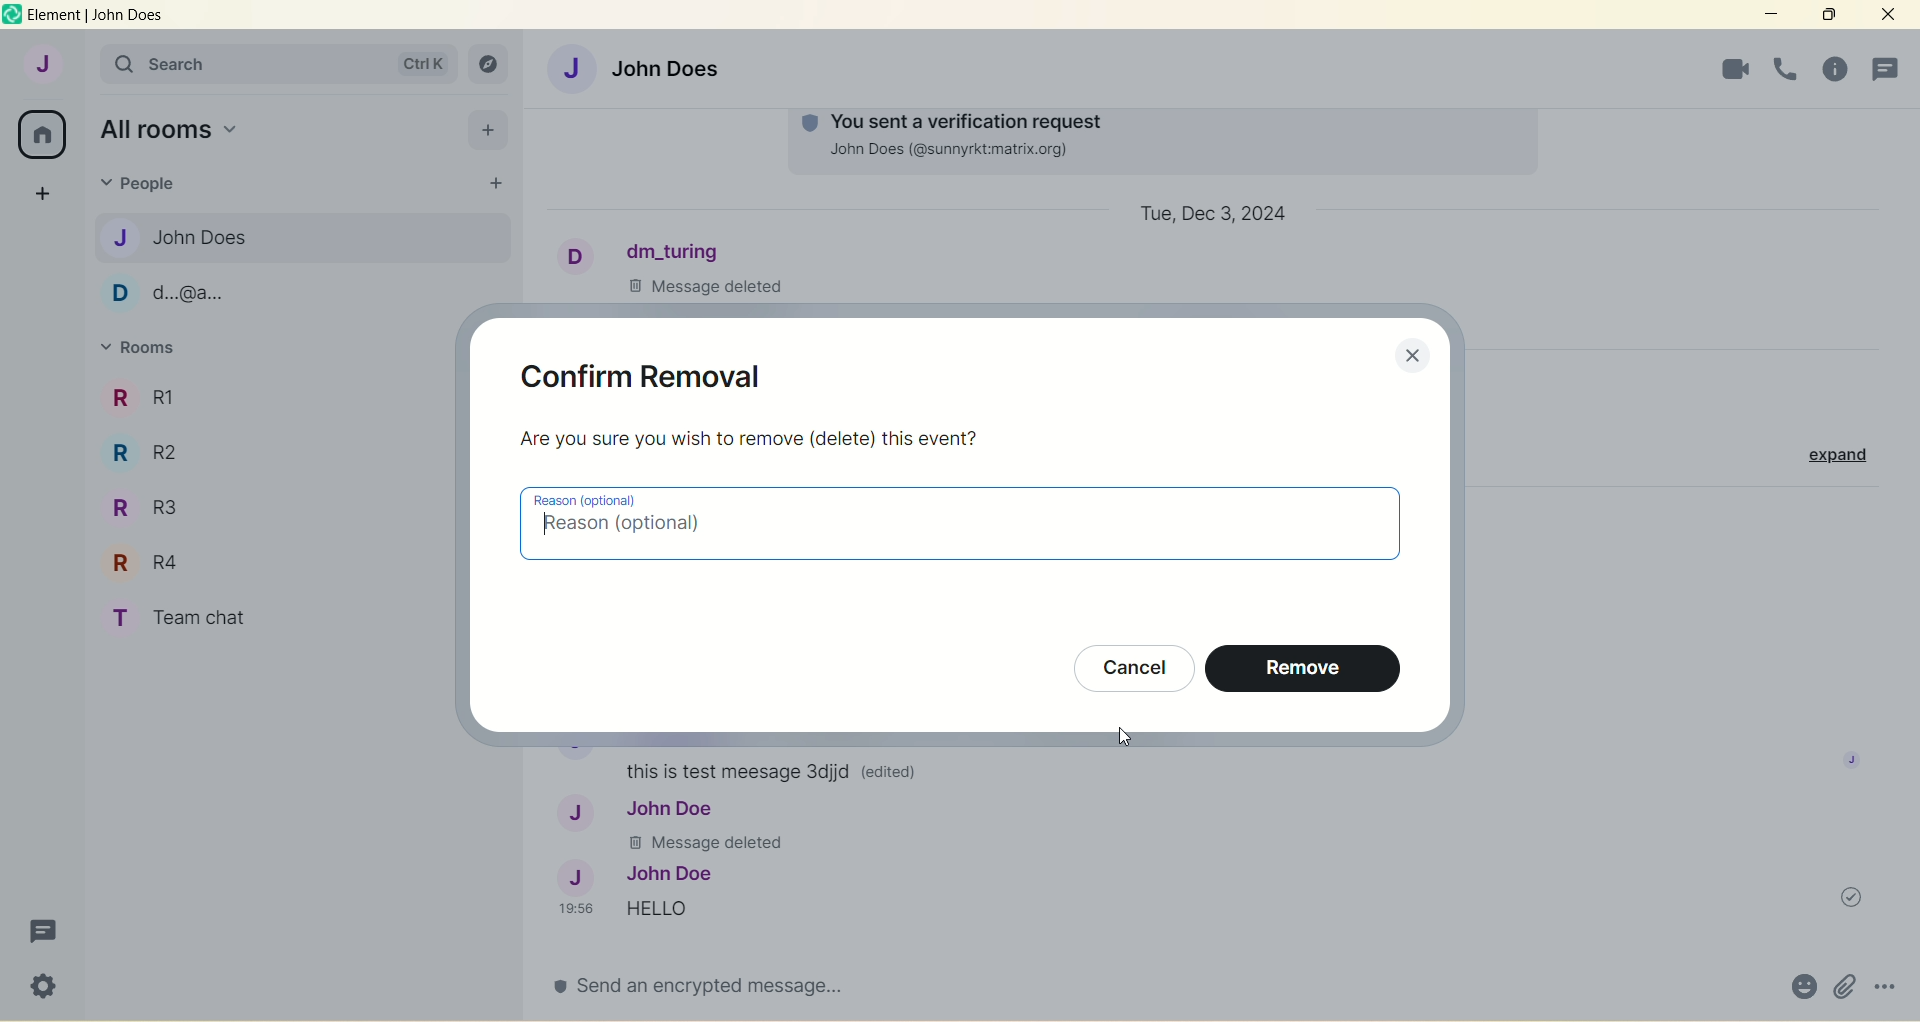 The width and height of the screenshot is (1920, 1022). What do you see at coordinates (1829, 454) in the screenshot?
I see `expand` at bounding box center [1829, 454].